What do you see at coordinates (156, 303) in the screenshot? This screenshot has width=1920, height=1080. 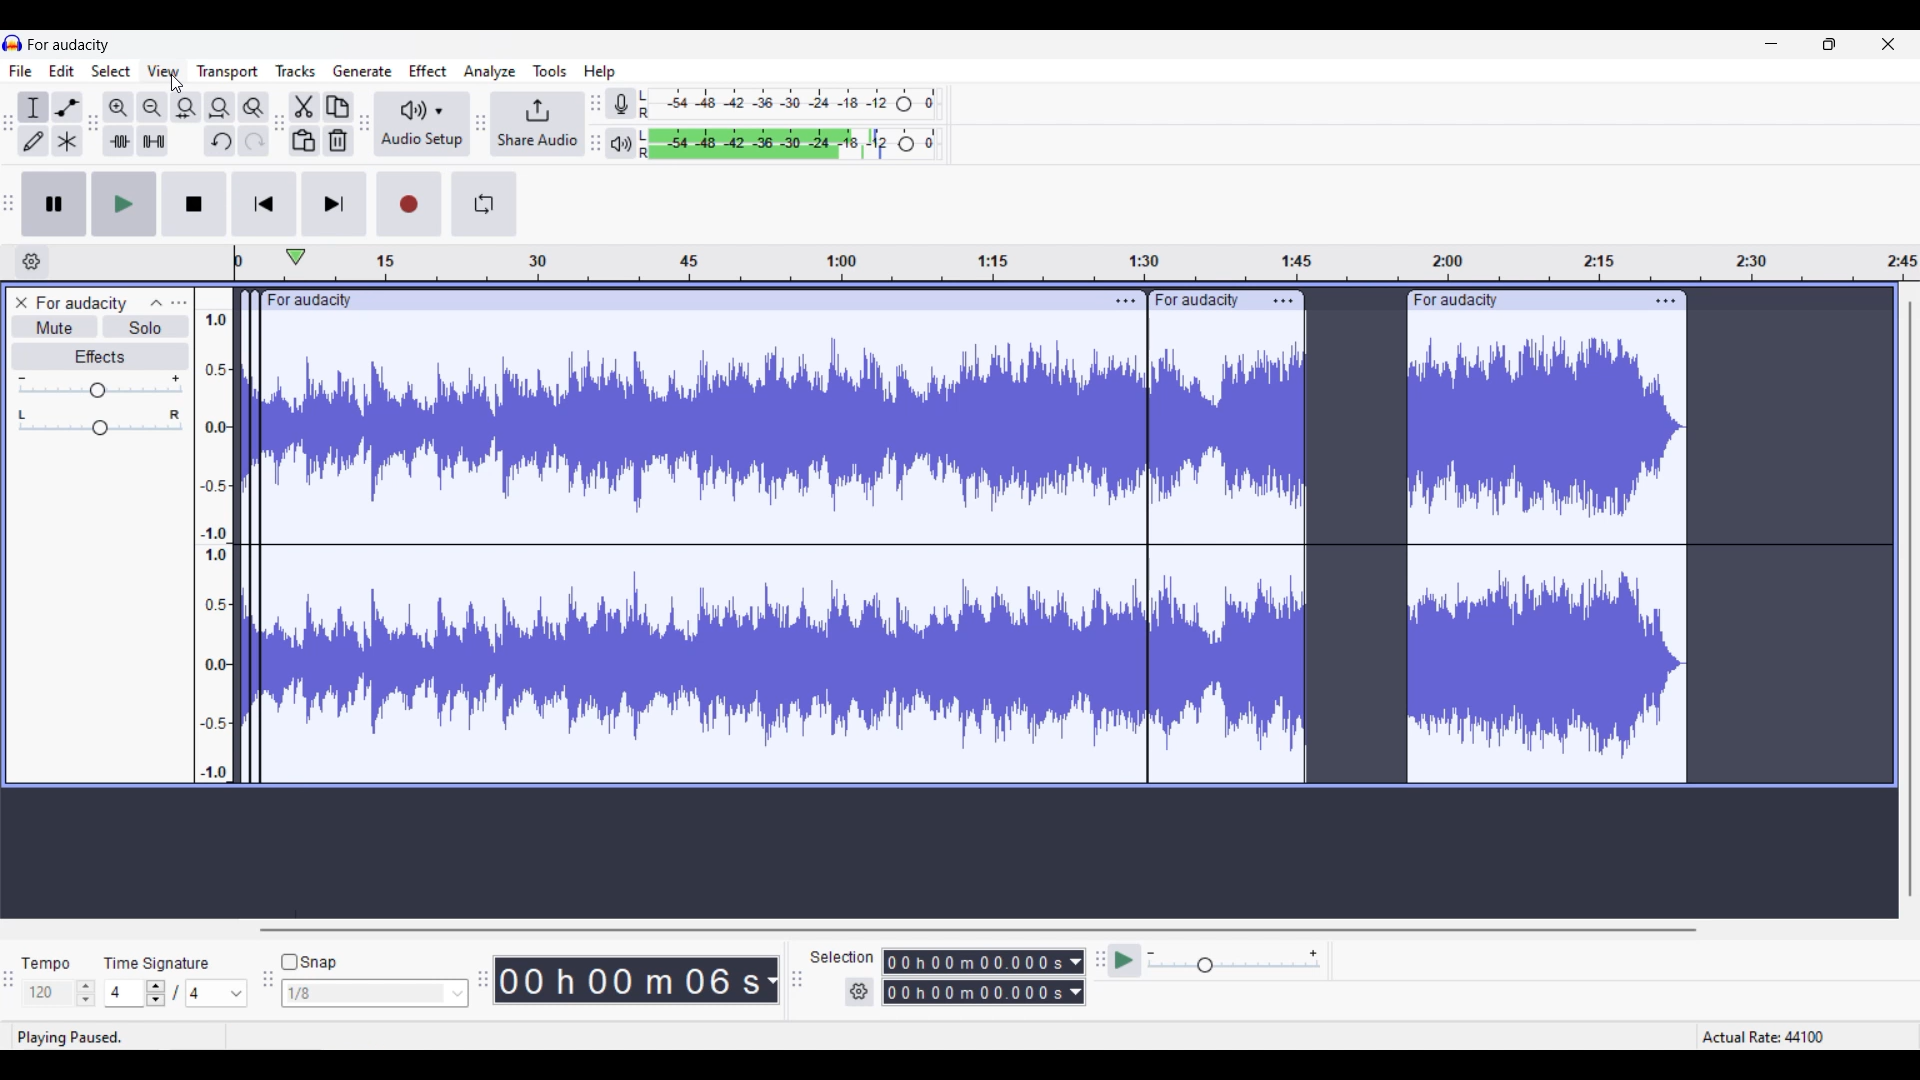 I see `Collapse` at bounding box center [156, 303].